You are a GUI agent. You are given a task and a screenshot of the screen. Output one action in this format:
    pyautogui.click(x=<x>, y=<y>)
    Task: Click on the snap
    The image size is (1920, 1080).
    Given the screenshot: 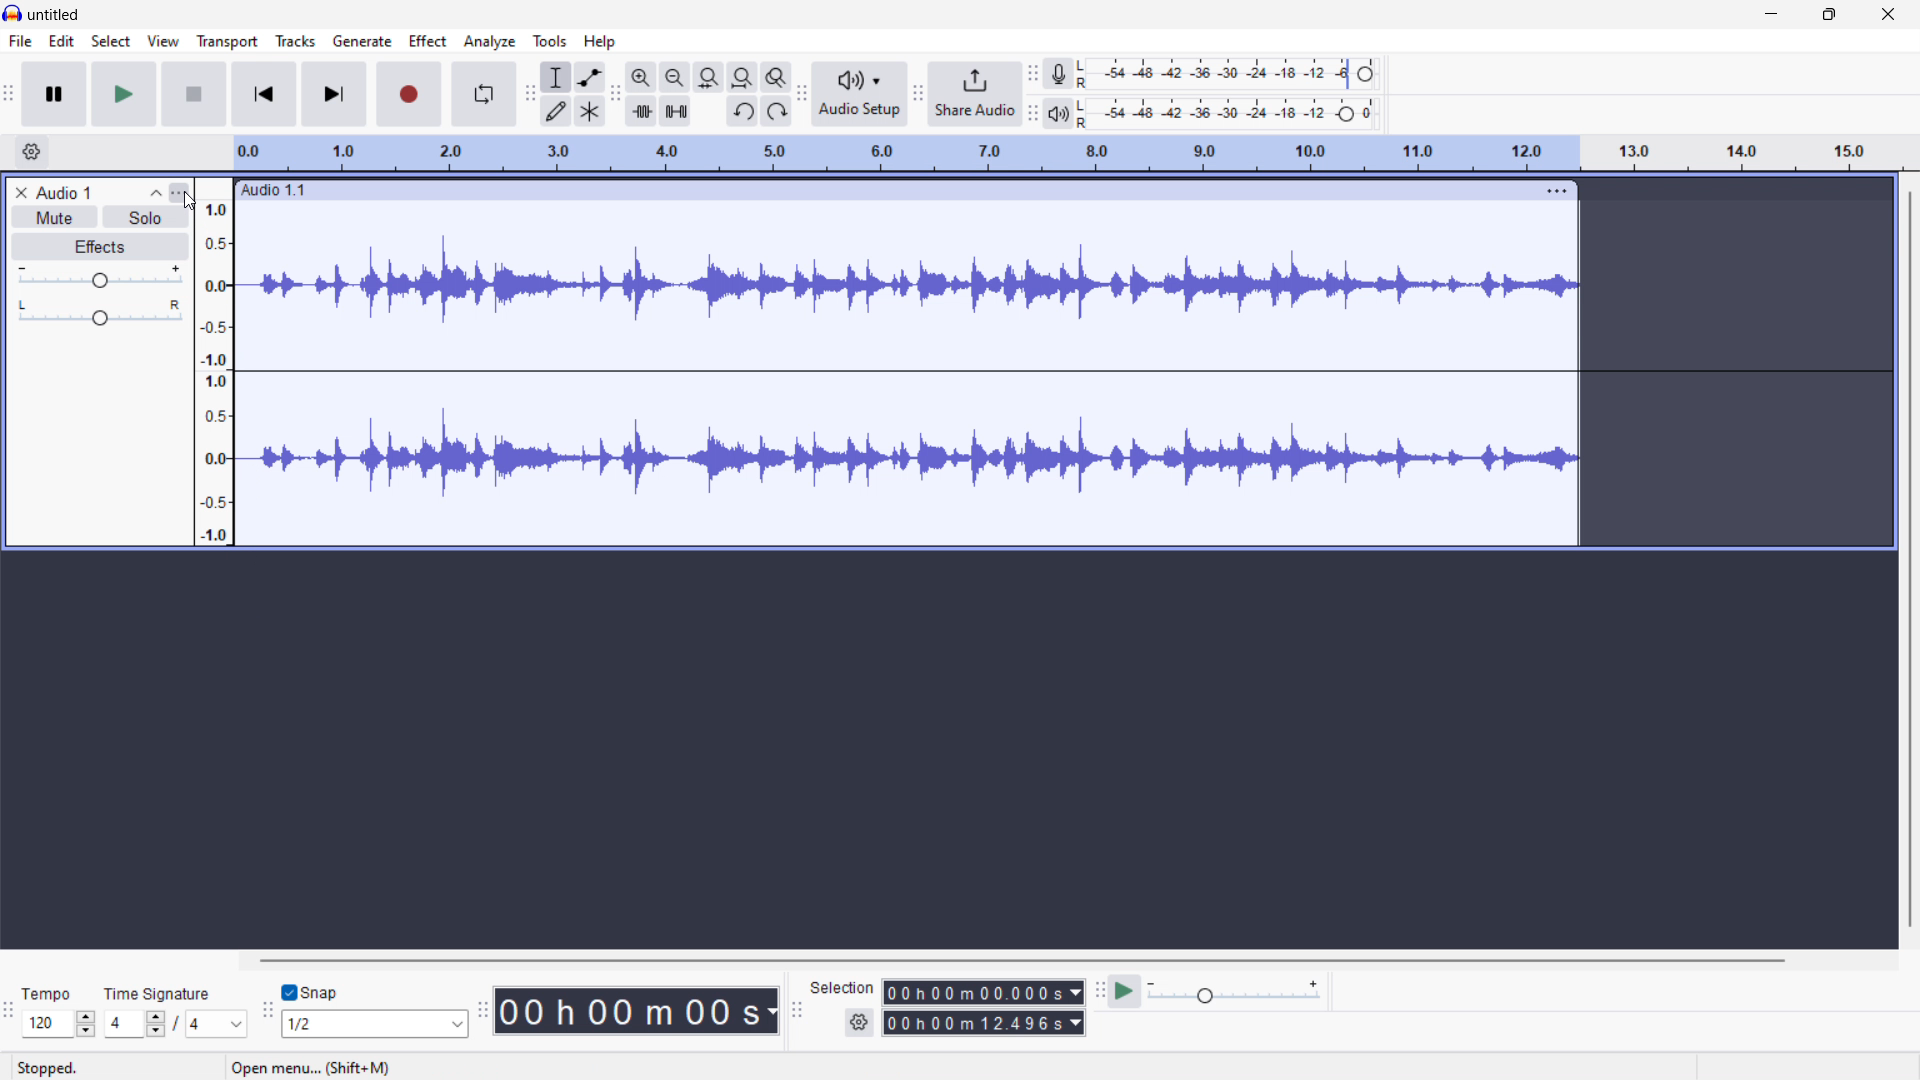 What is the action you would take?
    pyautogui.click(x=338, y=993)
    